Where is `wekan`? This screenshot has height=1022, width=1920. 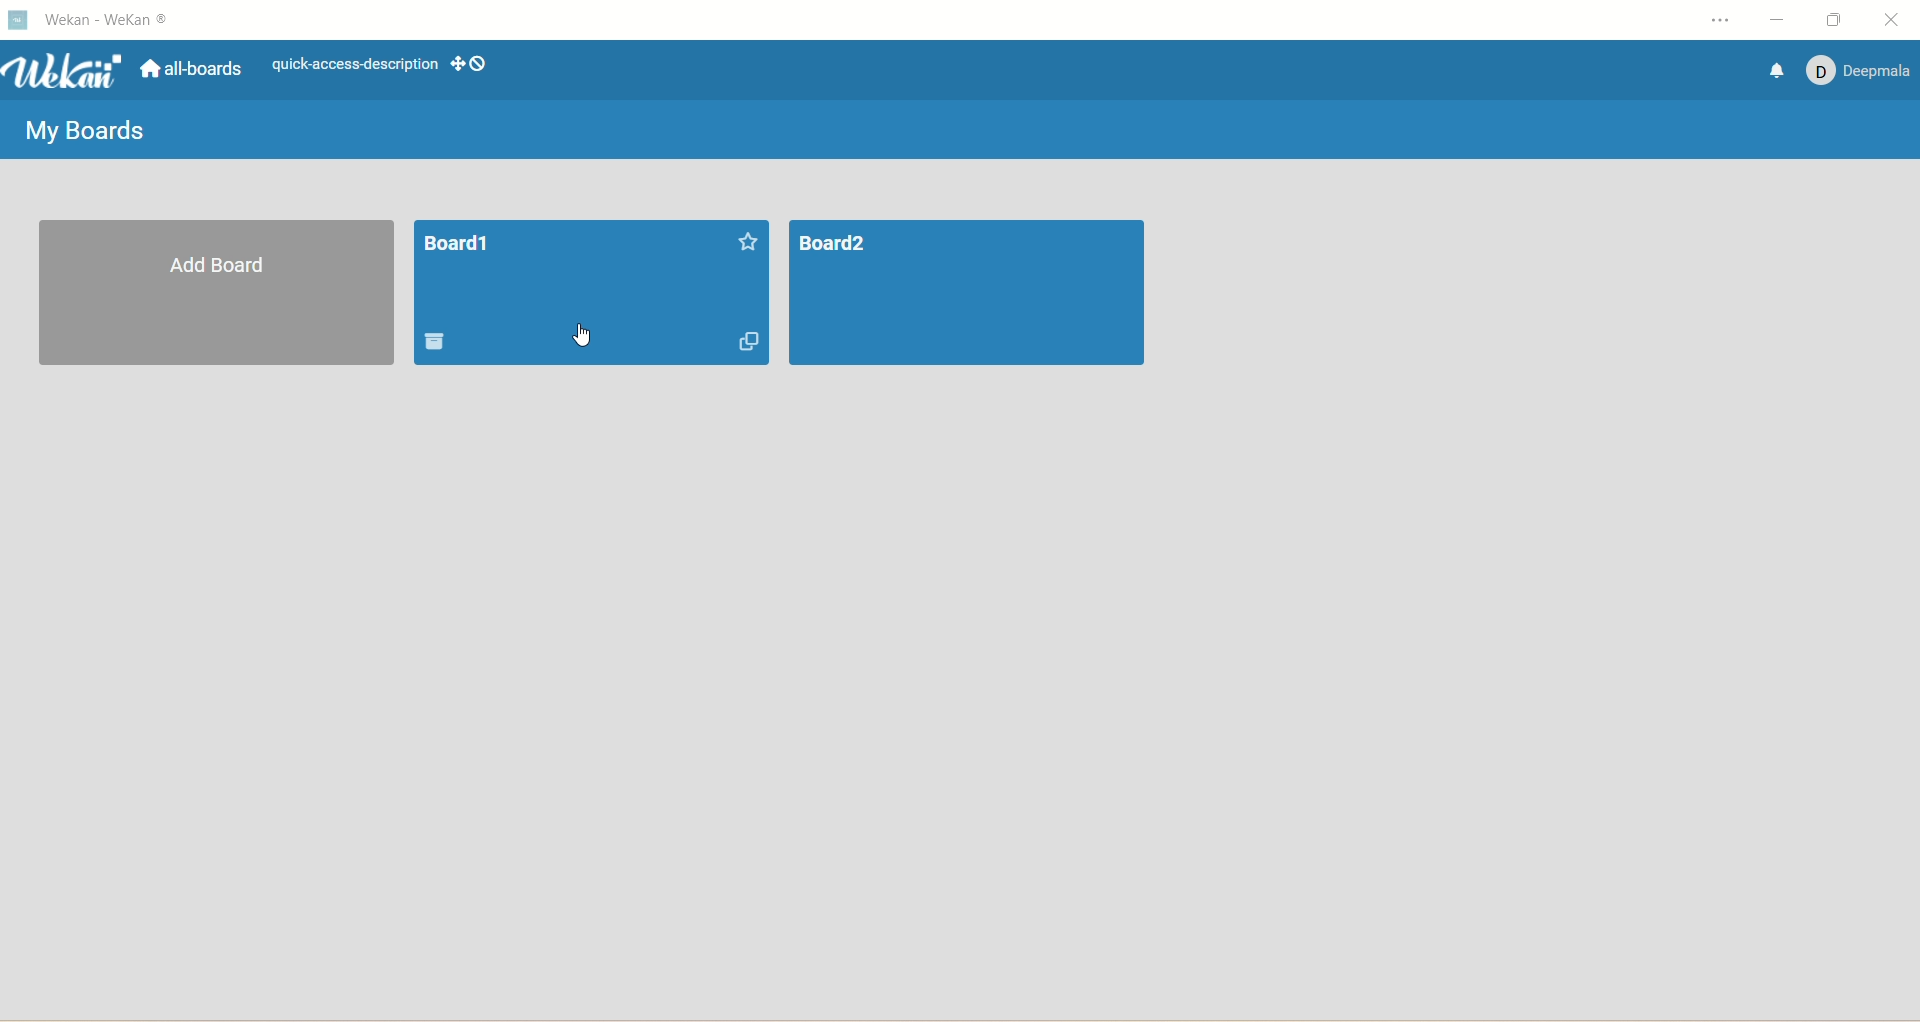
wekan is located at coordinates (67, 74).